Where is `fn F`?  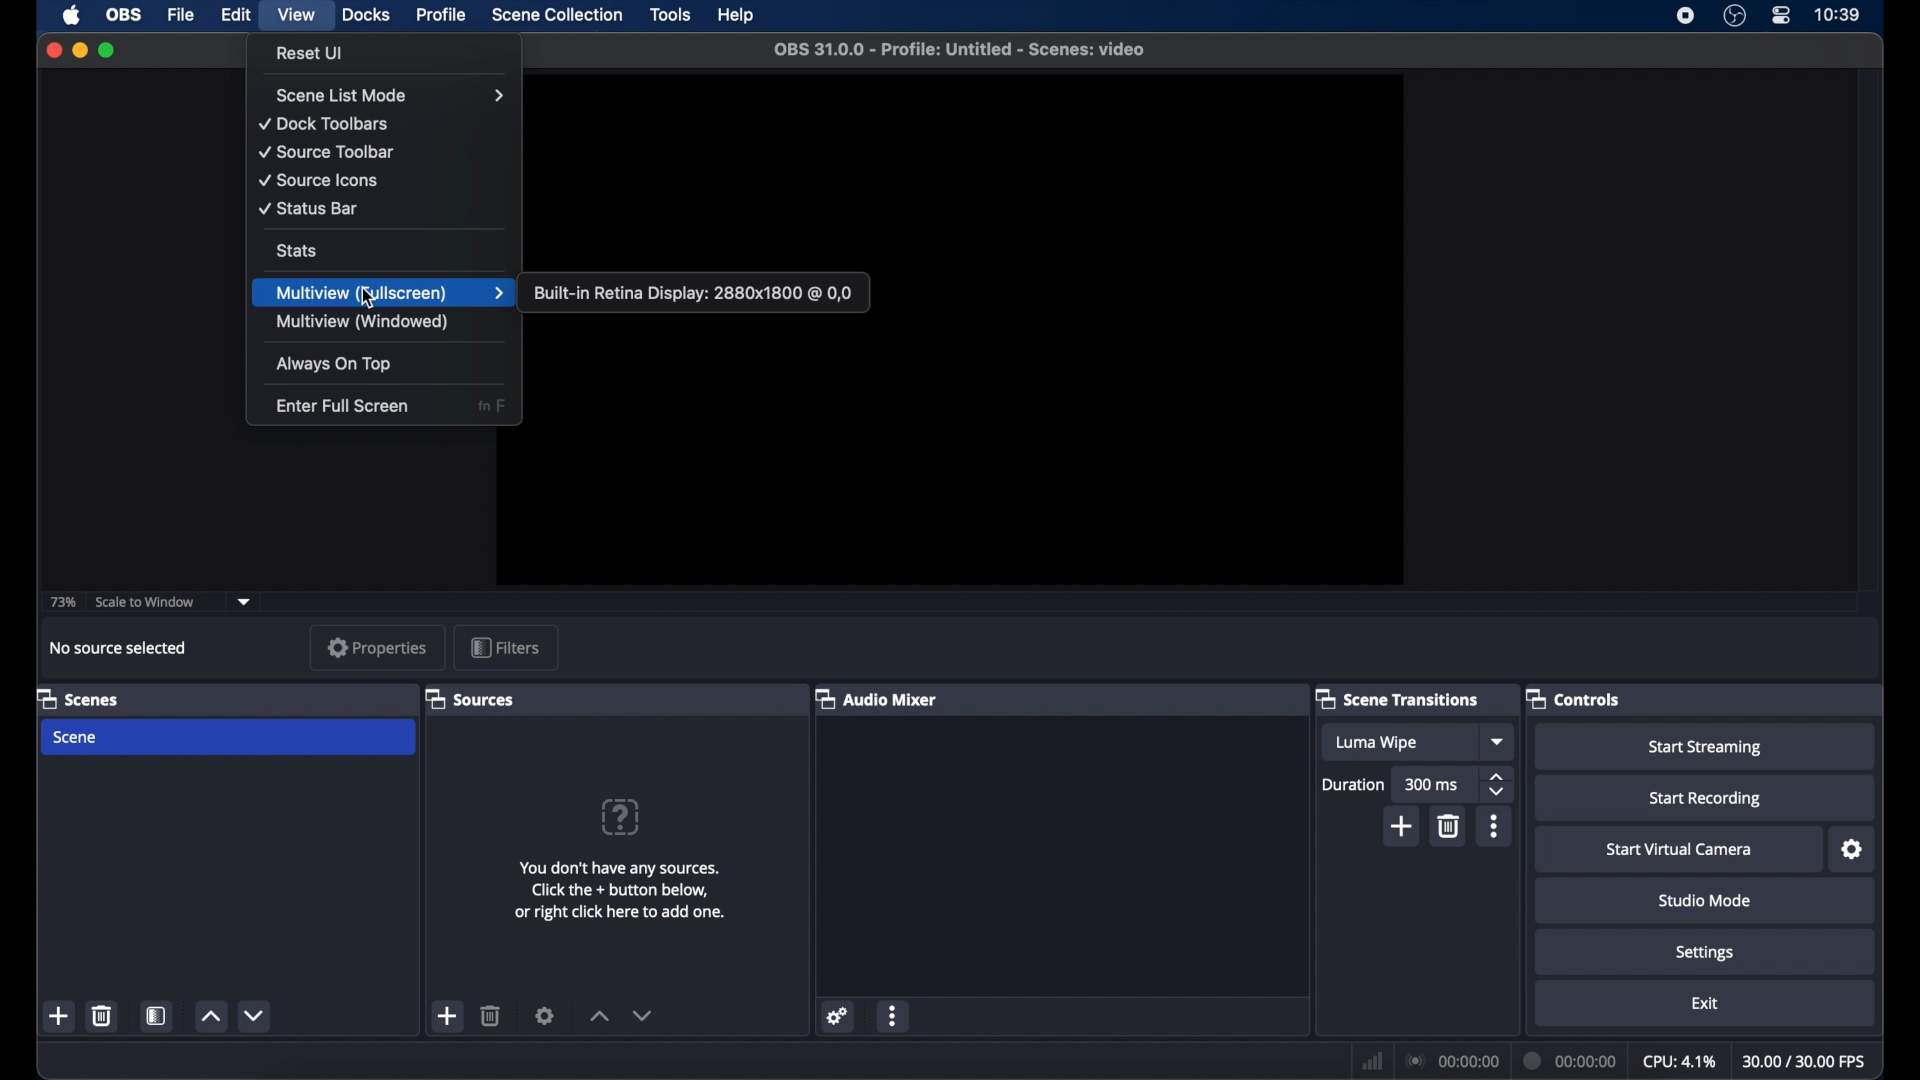 fn F is located at coordinates (494, 406).